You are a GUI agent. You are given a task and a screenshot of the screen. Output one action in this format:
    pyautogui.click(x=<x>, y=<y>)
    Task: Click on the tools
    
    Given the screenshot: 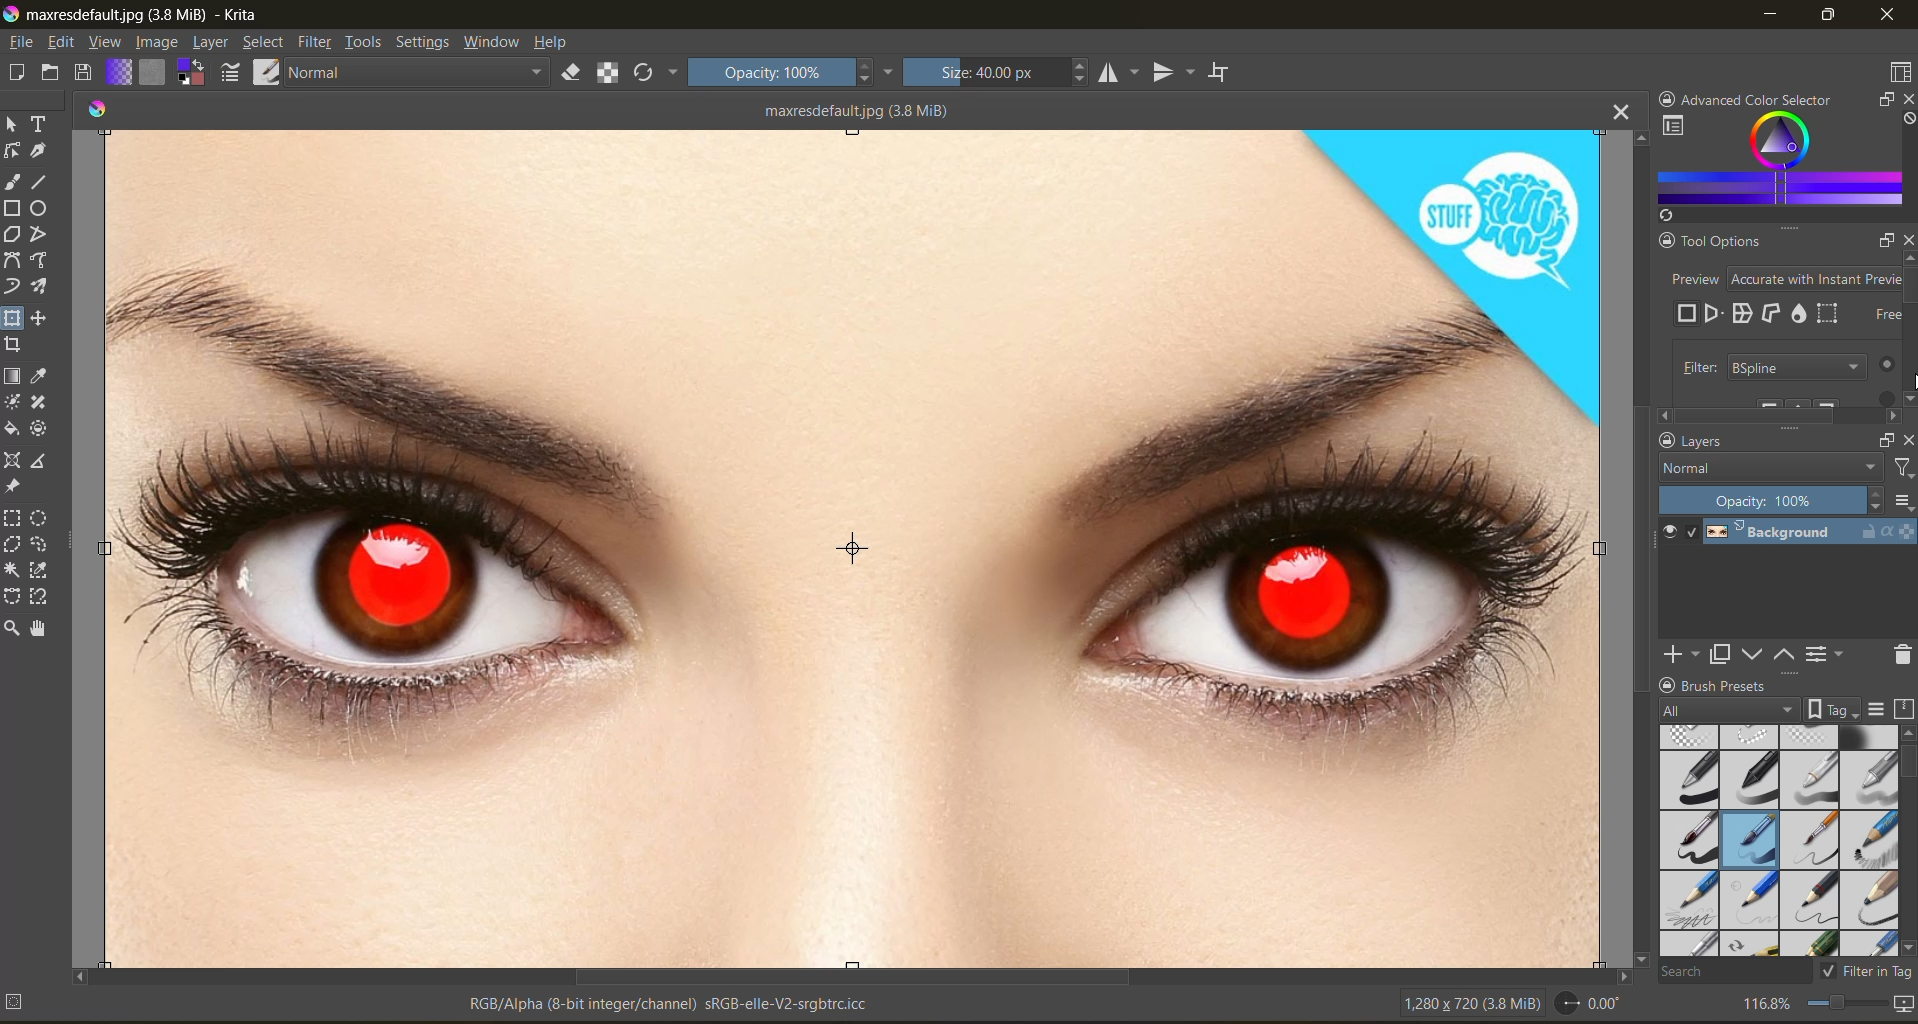 What is the action you would take?
    pyautogui.click(x=367, y=42)
    